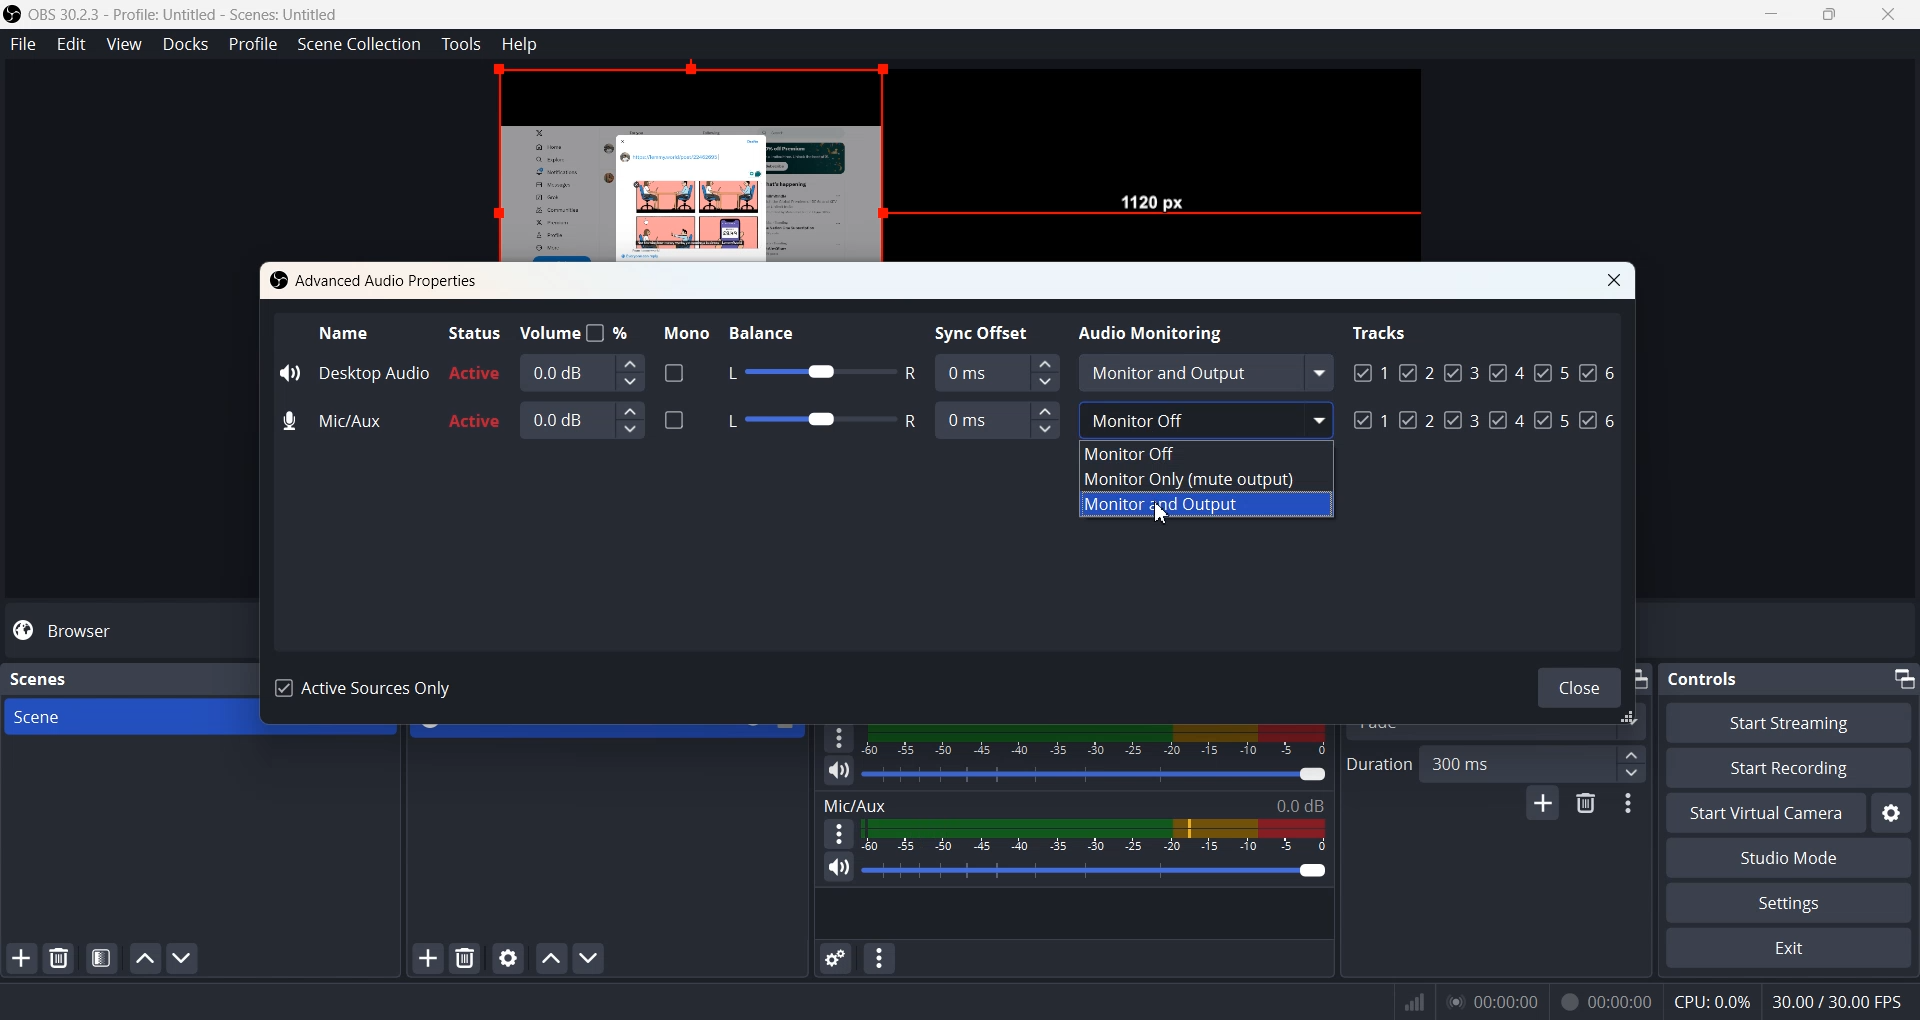  I want to click on Mute / Unmute, so click(839, 868).